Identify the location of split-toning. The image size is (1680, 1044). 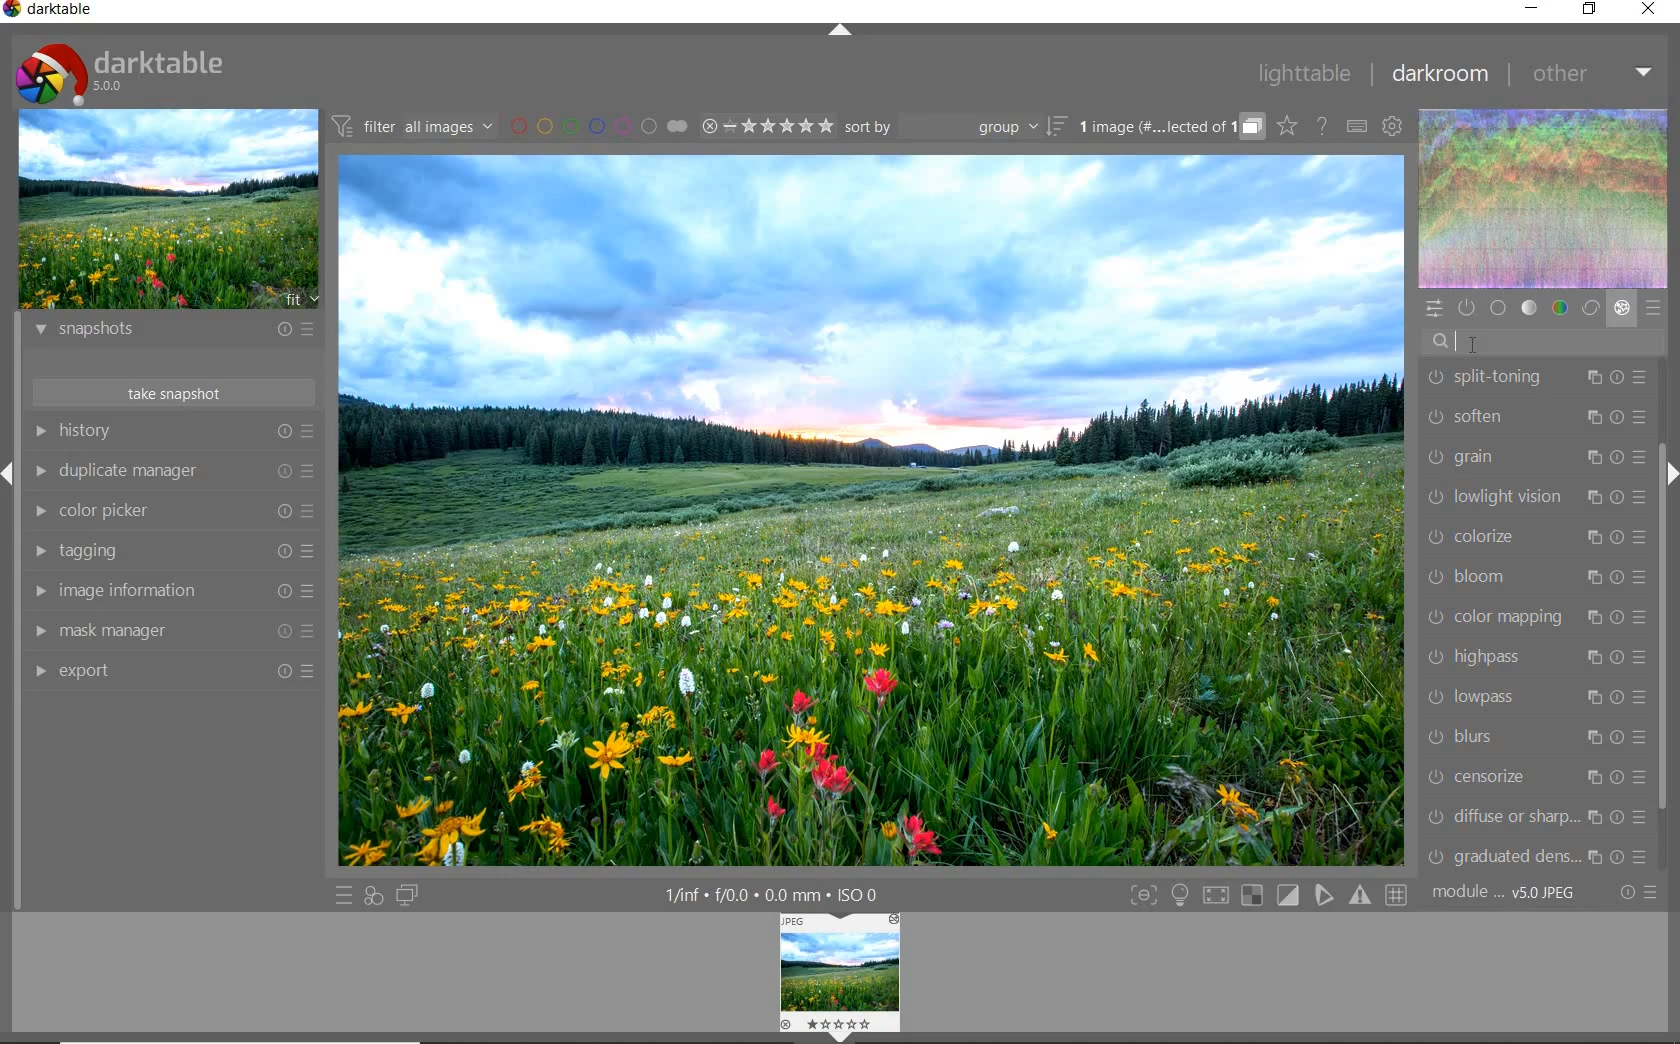
(1537, 379).